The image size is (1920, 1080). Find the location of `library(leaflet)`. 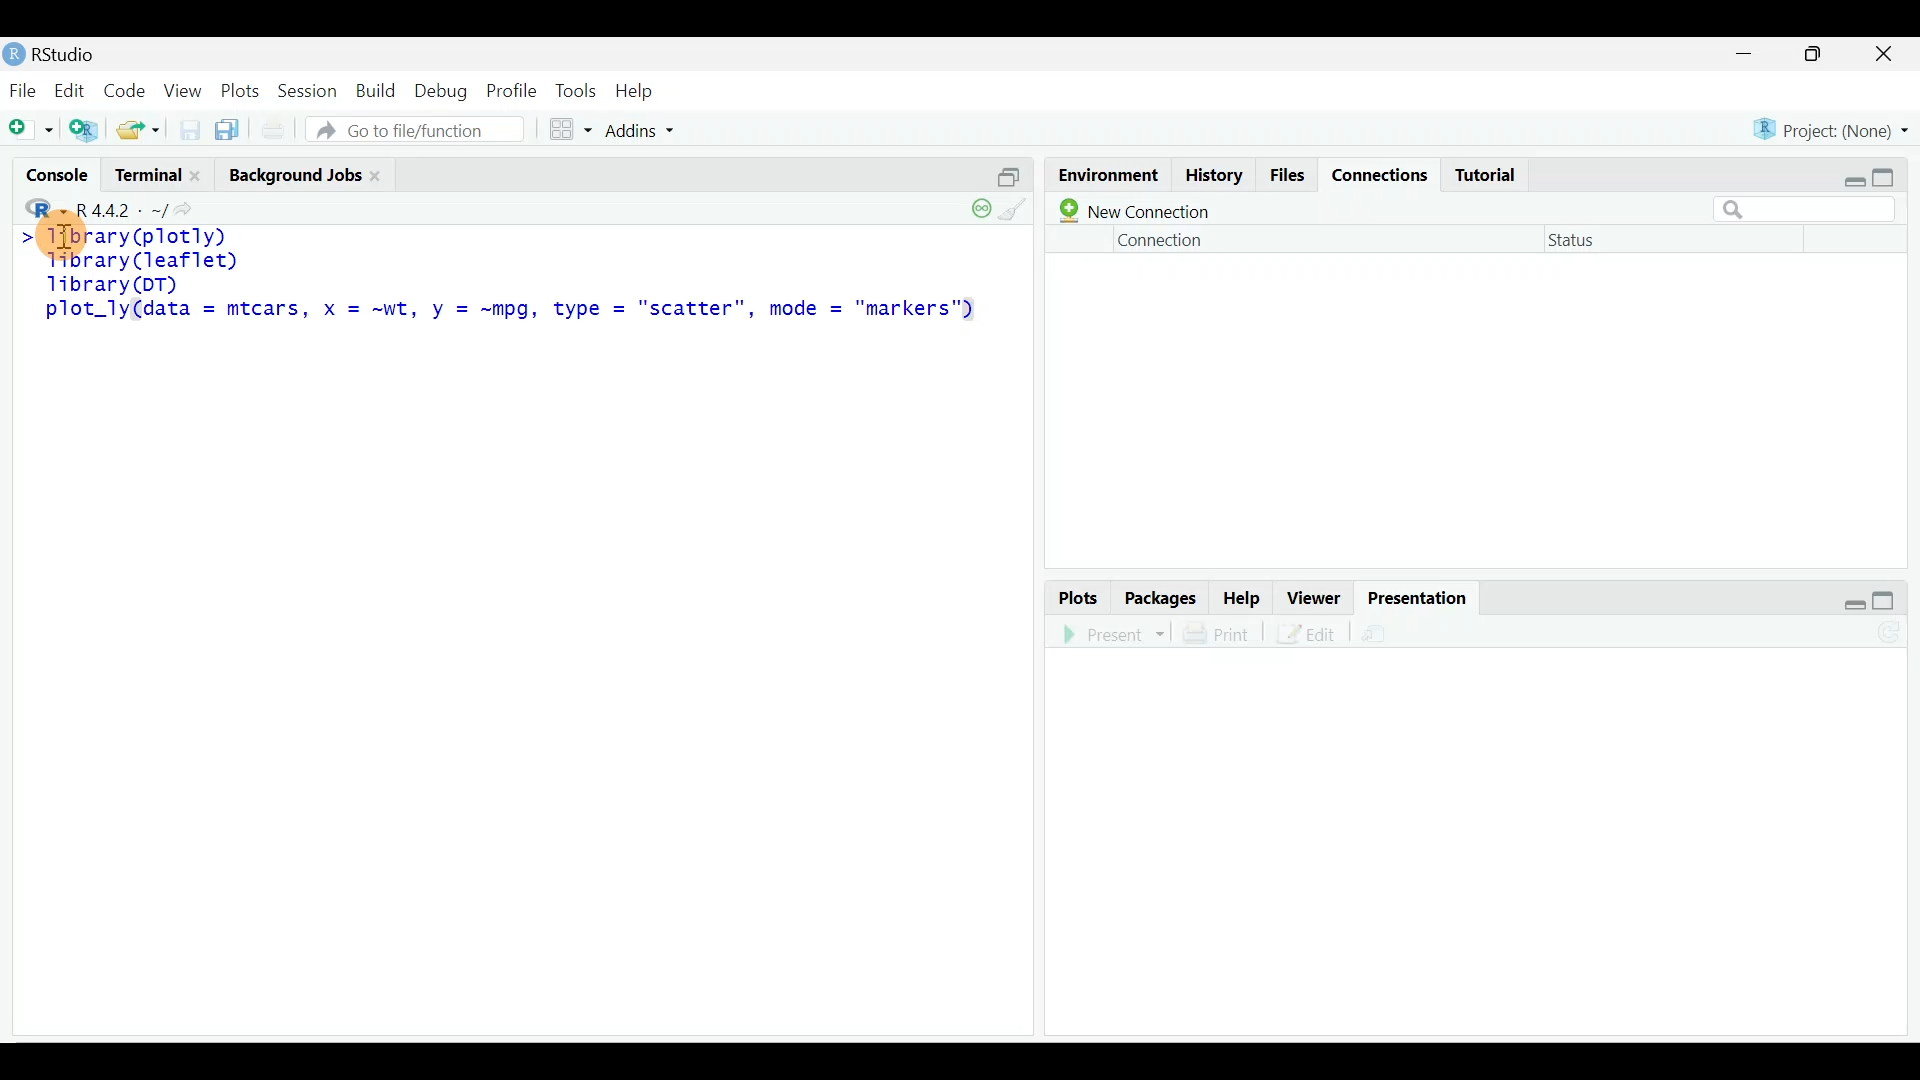

library(leaflet) is located at coordinates (144, 261).